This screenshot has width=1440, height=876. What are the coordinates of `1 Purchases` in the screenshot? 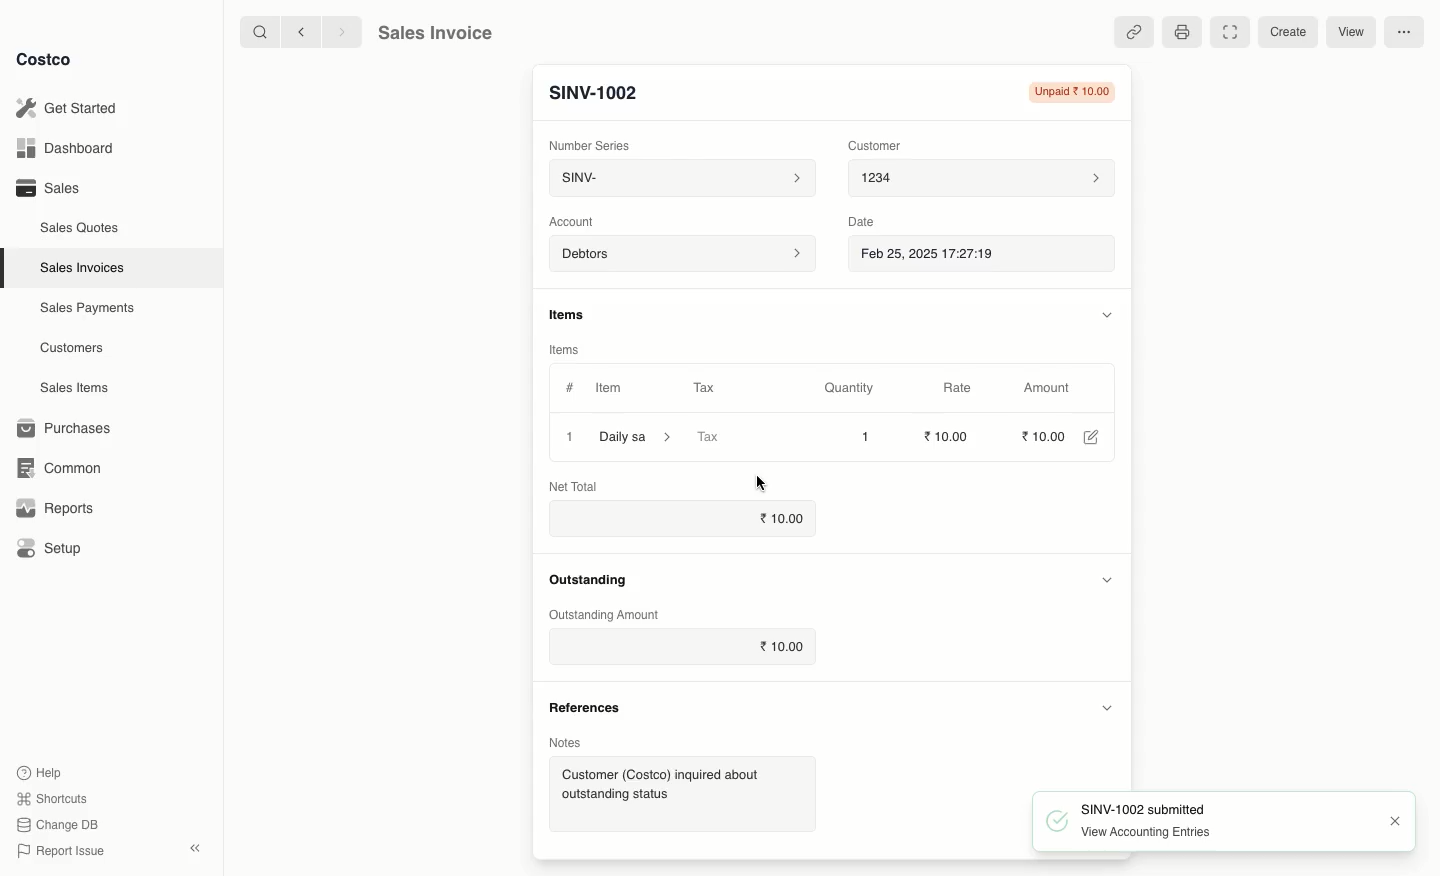 It's located at (69, 429).